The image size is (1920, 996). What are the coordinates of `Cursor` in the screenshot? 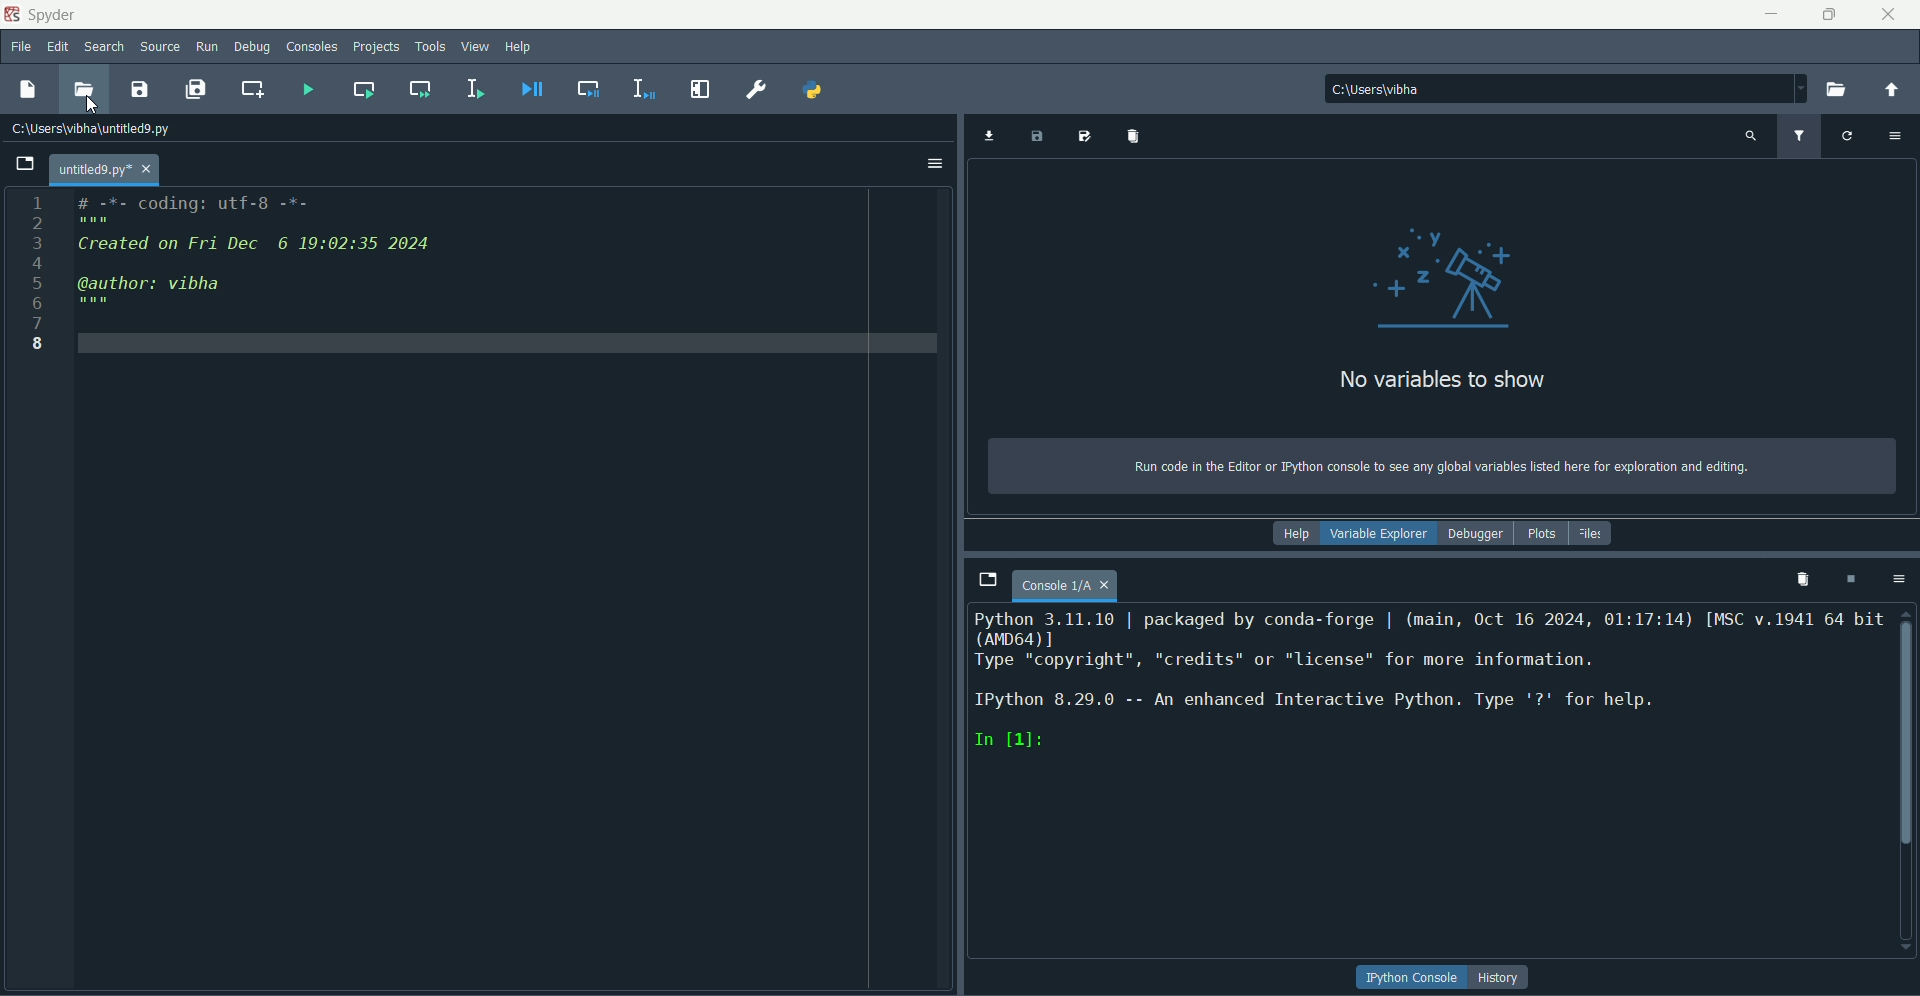 It's located at (91, 103).